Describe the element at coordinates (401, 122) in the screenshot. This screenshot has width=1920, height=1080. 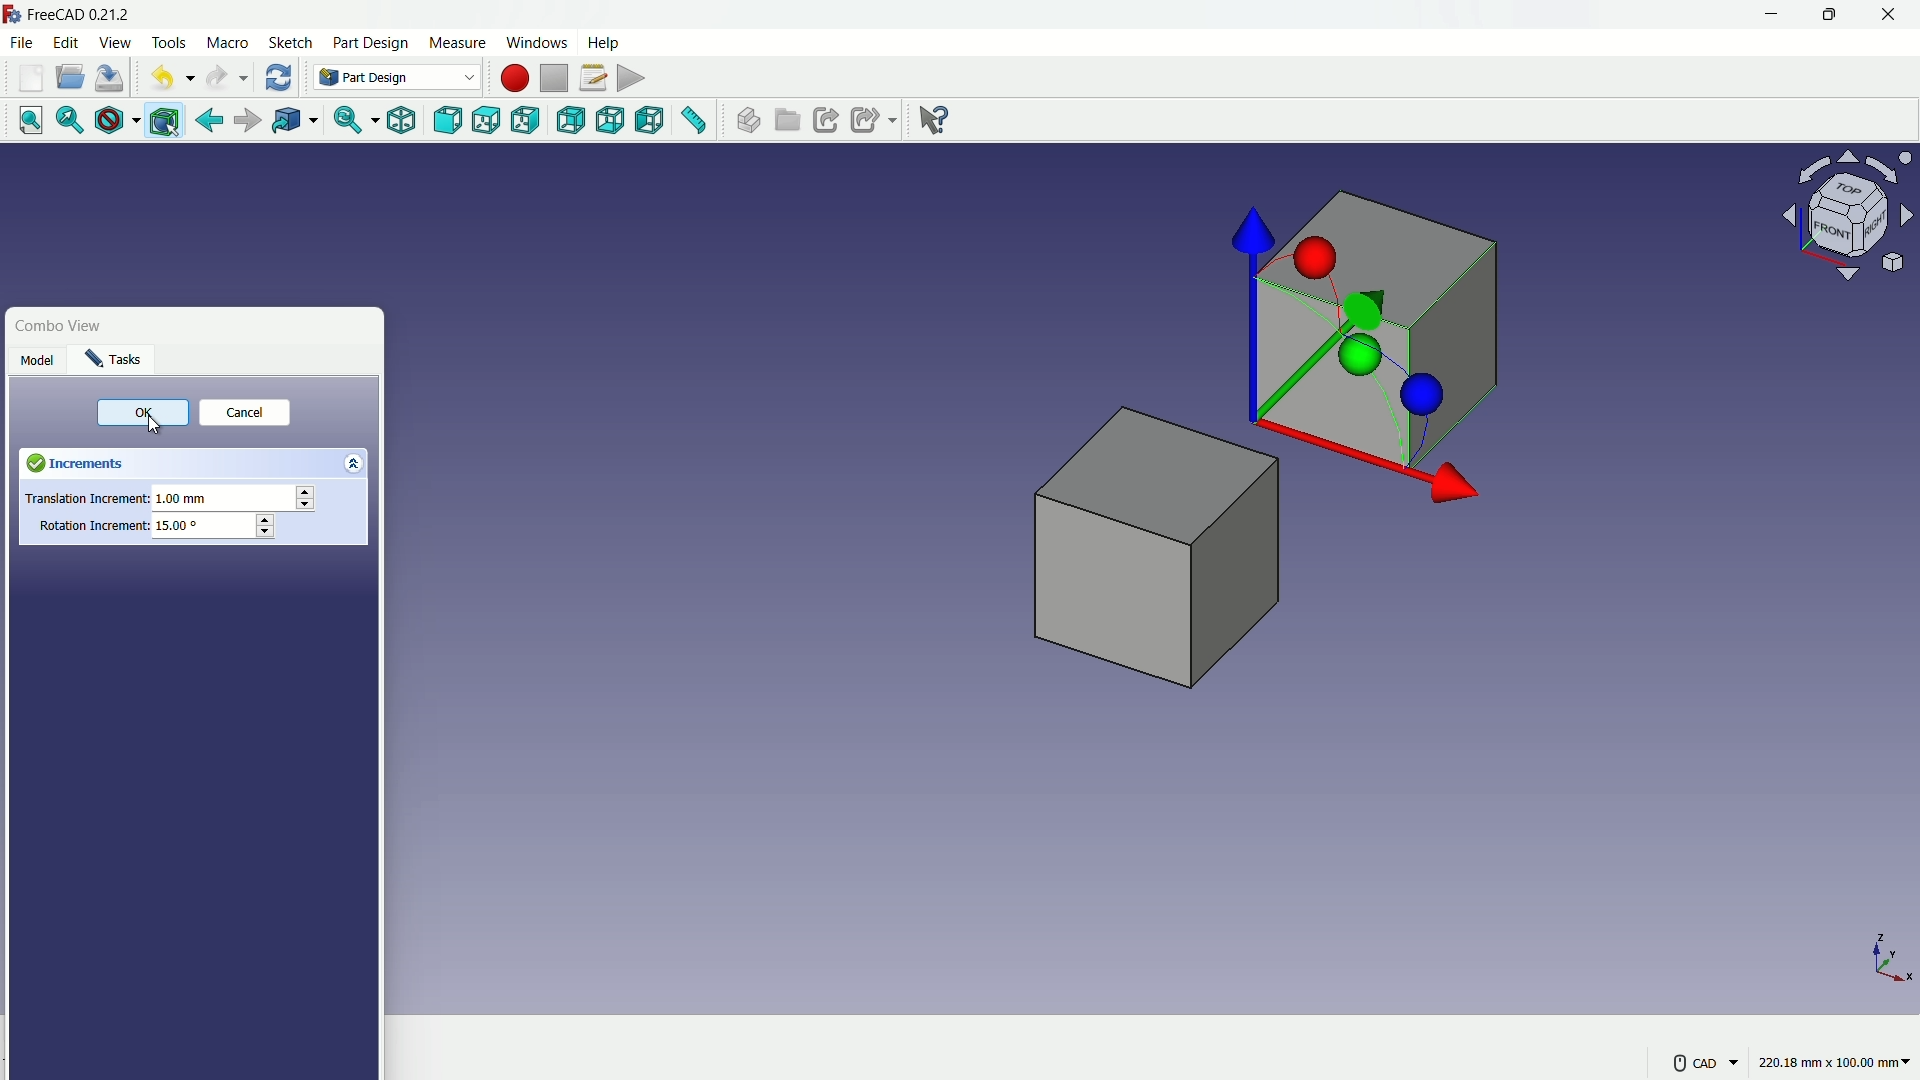
I see `isometric view` at that location.